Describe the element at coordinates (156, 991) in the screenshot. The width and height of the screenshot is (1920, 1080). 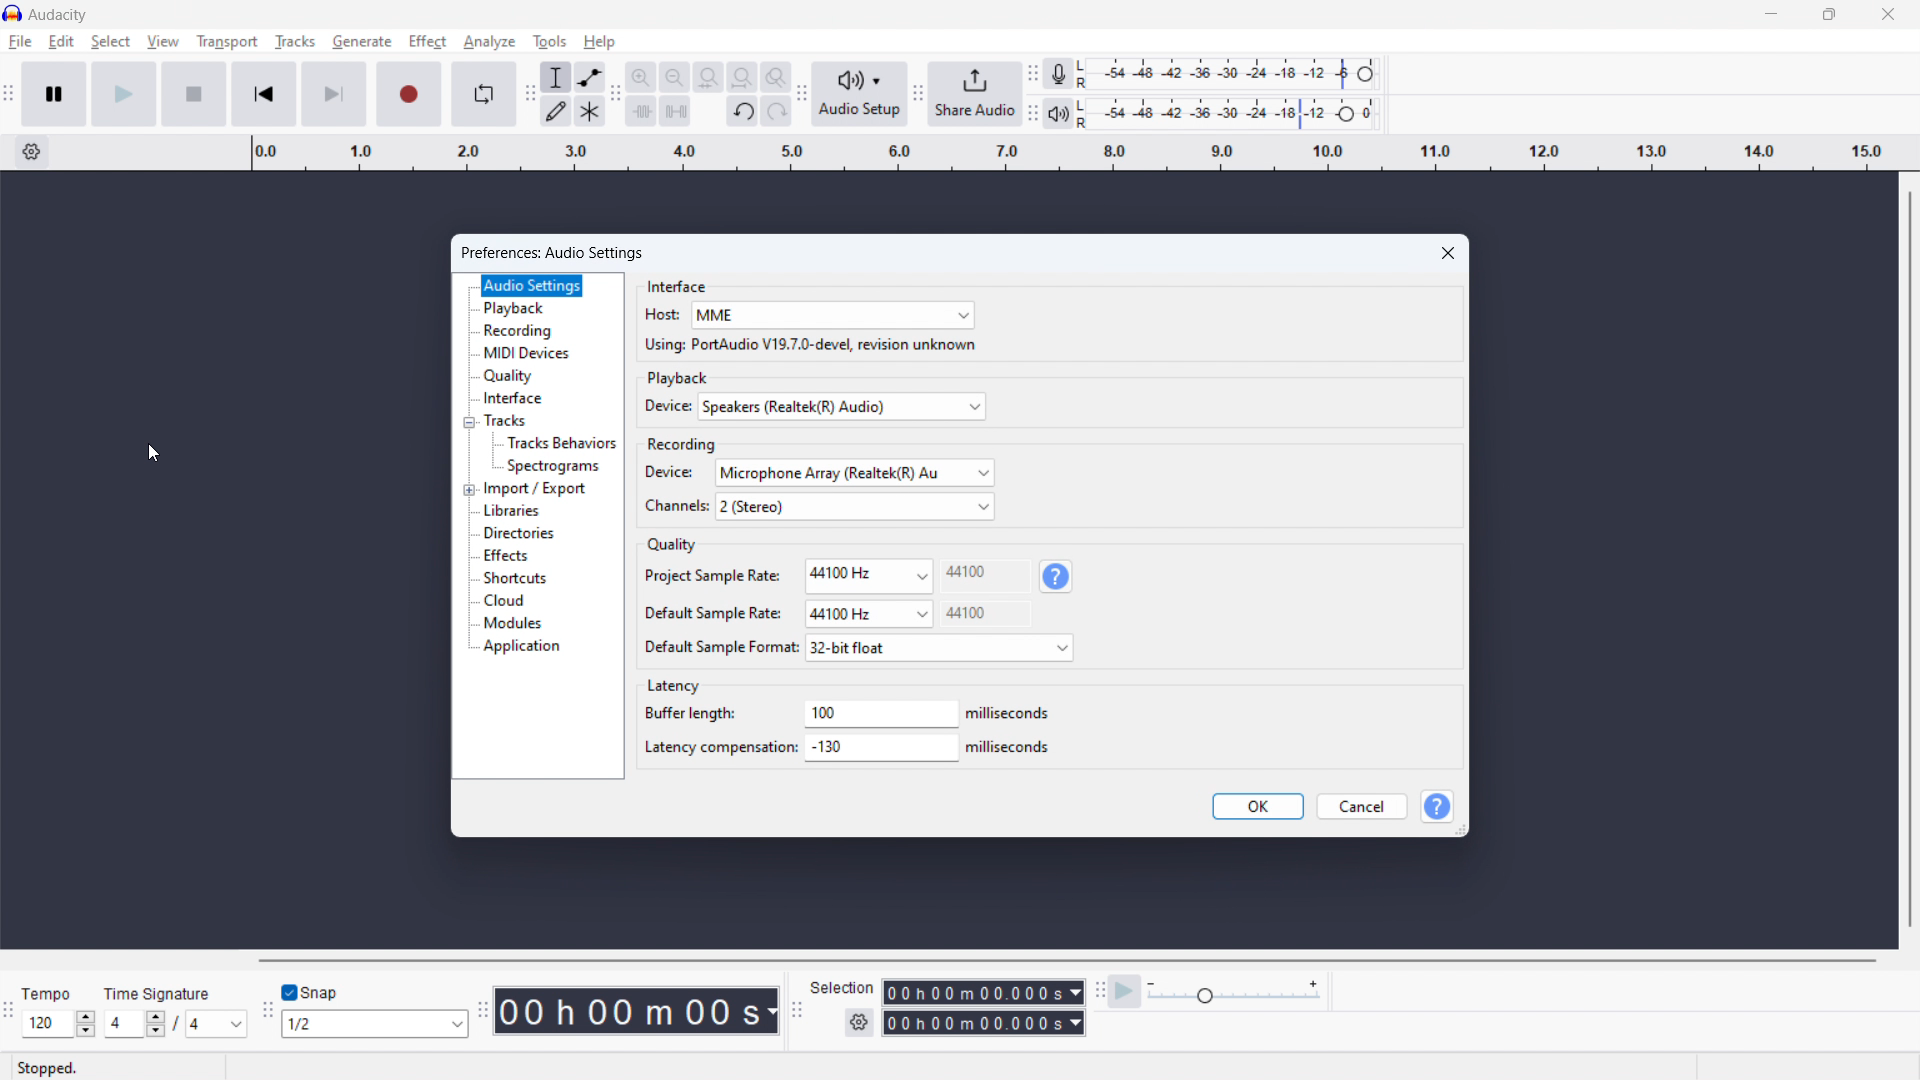
I see `Time signature` at that location.